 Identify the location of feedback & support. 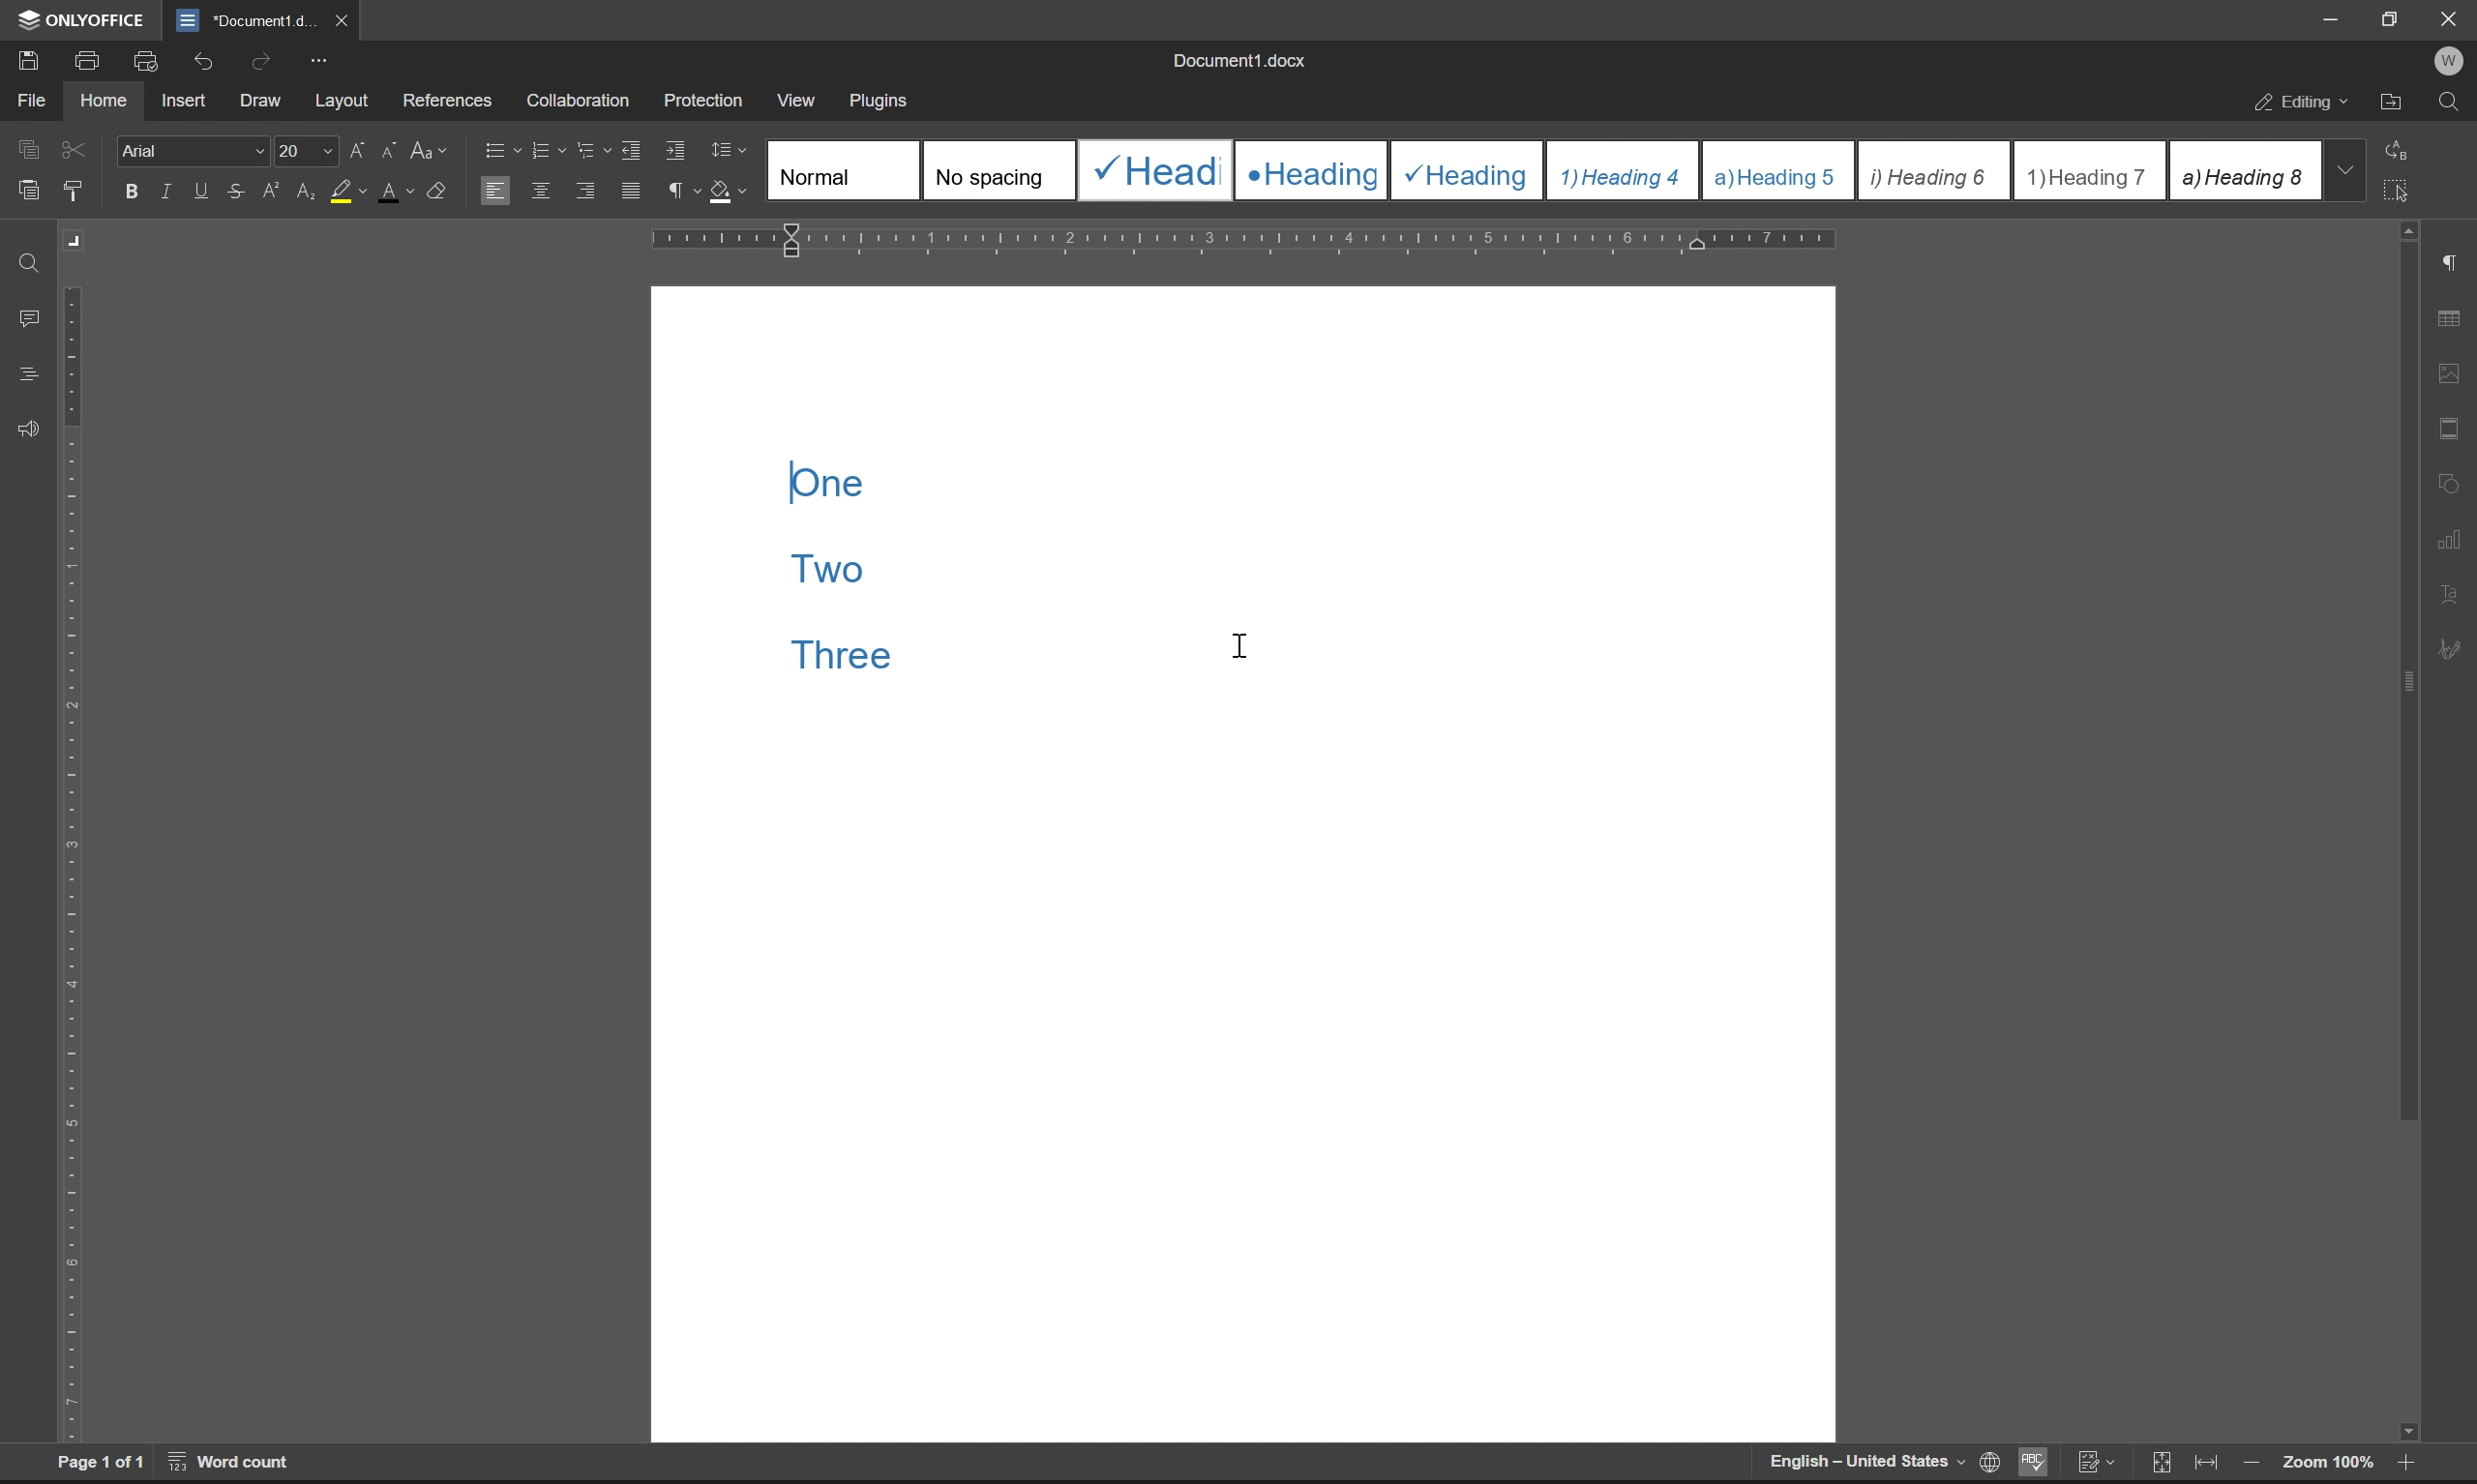
(30, 431).